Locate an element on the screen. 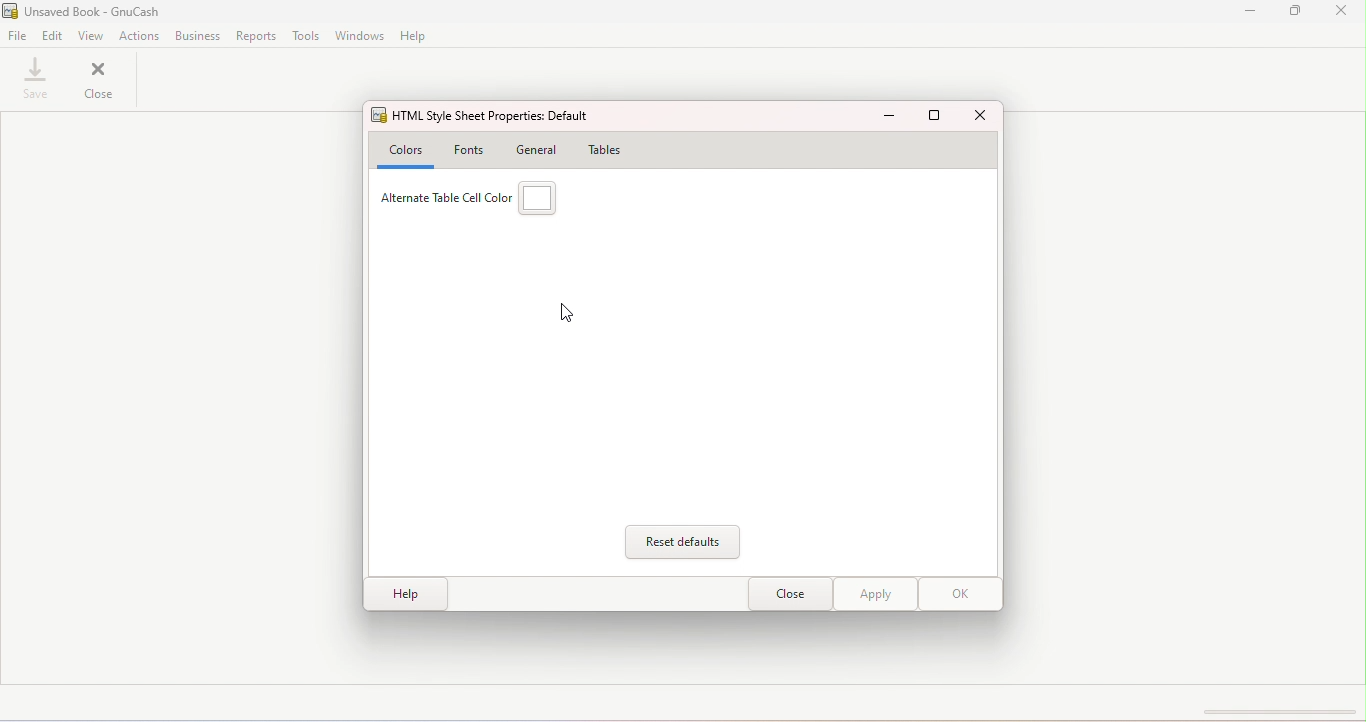  Alternate table cell color is located at coordinates (540, 199).